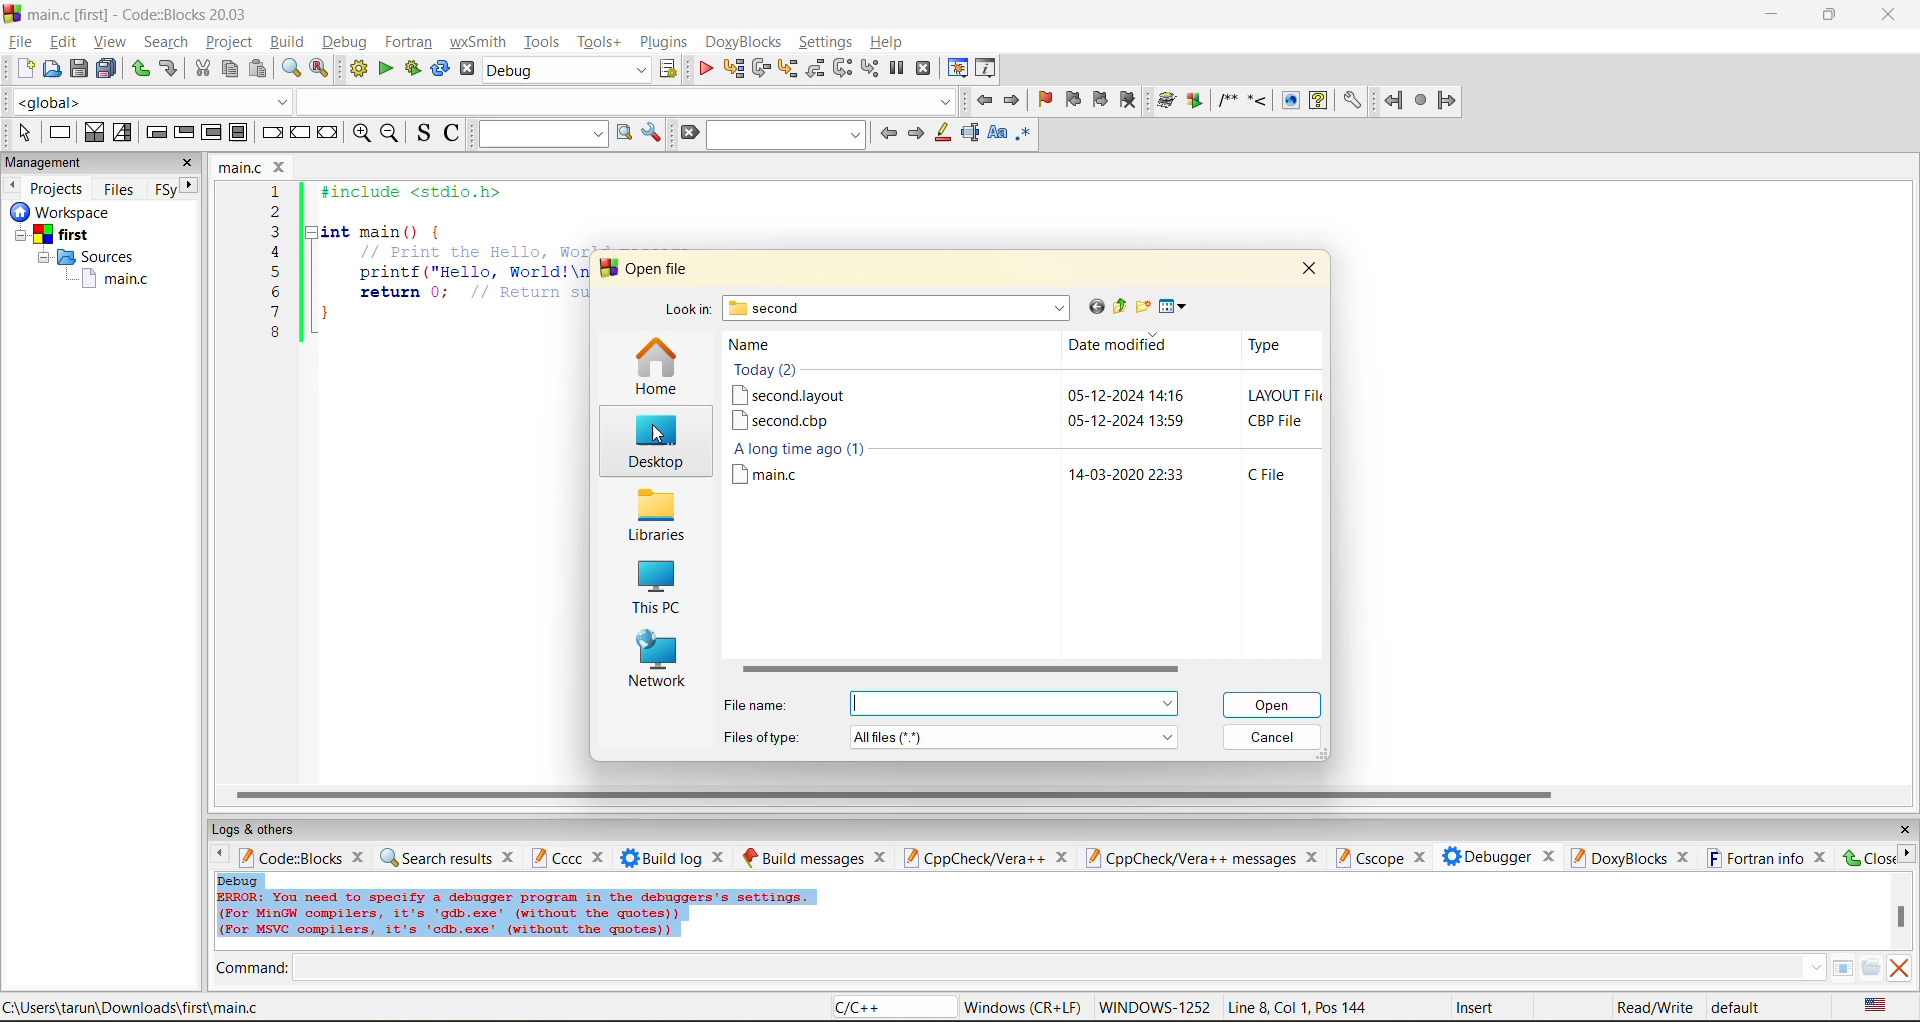 Image resolution: width=1920 pixels, height=1022 pixels. Describe the element at coordinates (66, 42) in the screenshot. I see `edit` at that location.